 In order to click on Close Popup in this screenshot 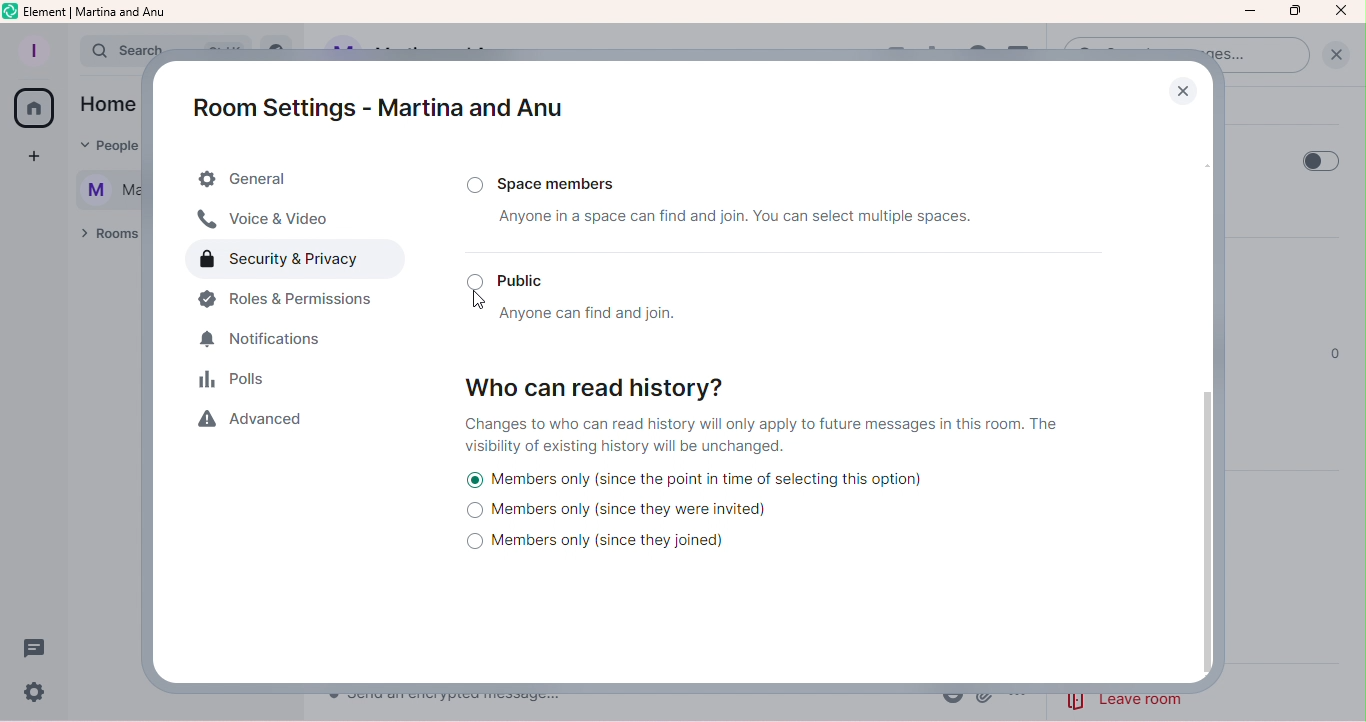, I will do `click(1182, 93)`.